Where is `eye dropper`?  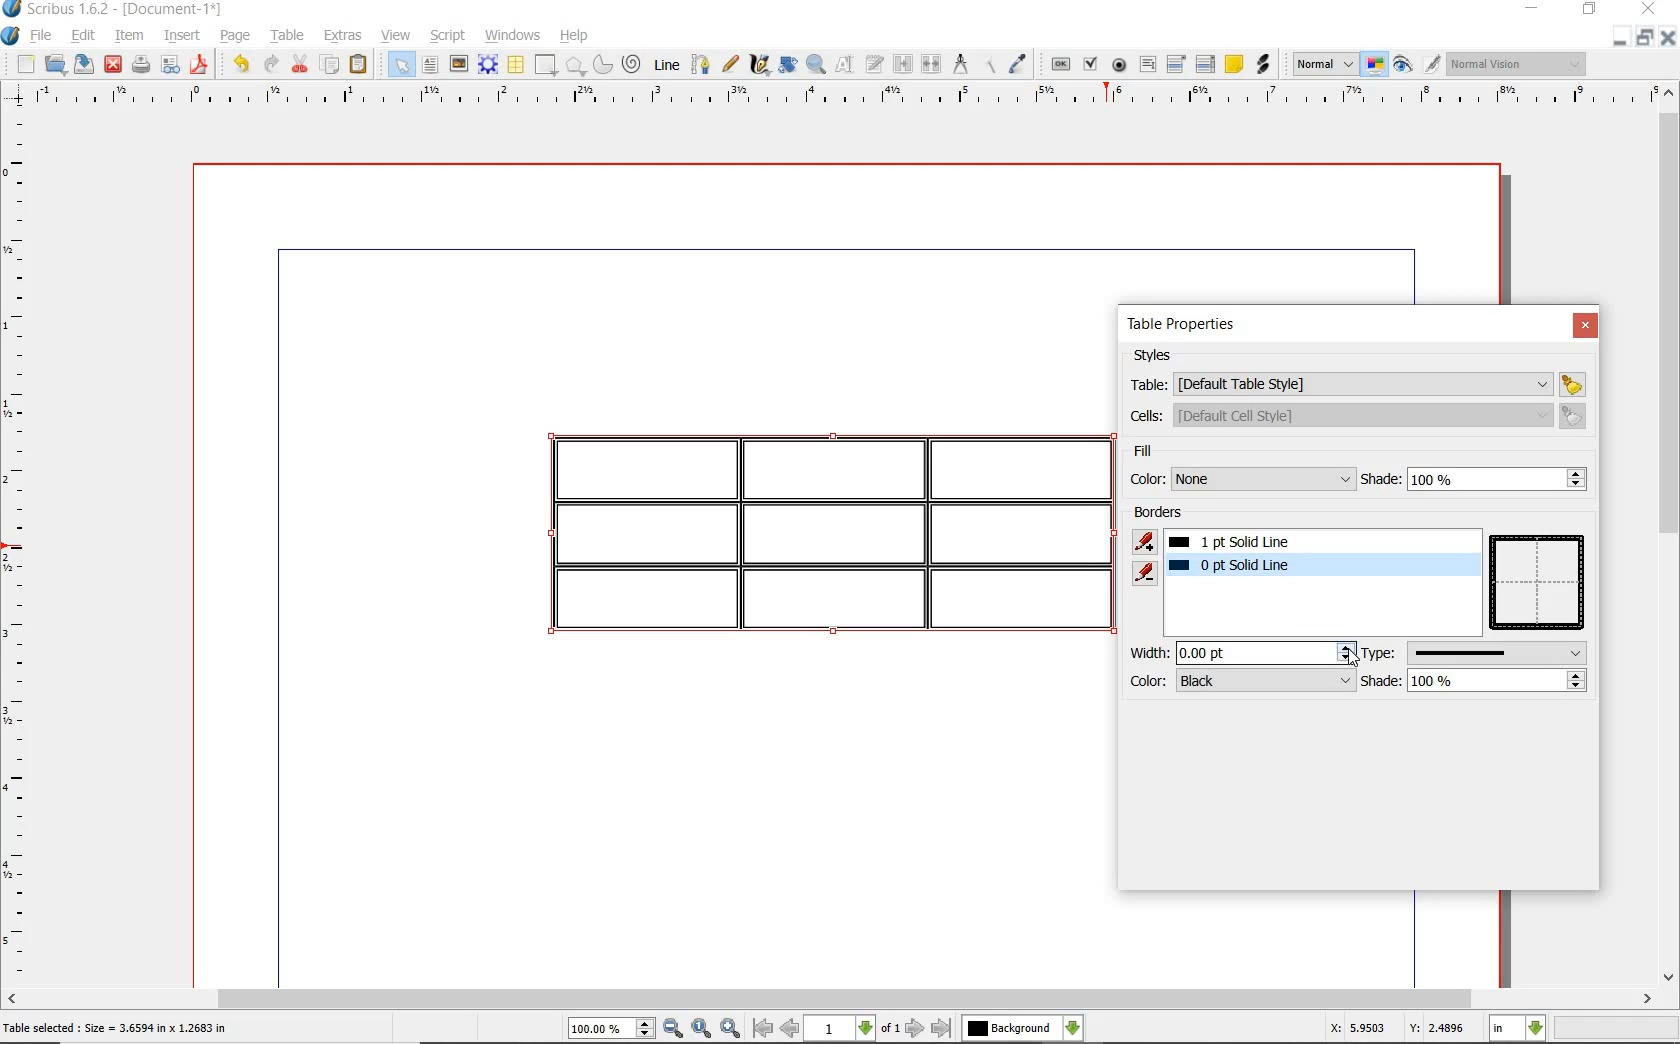 eye dropper is located at coordinates (1019, 66).